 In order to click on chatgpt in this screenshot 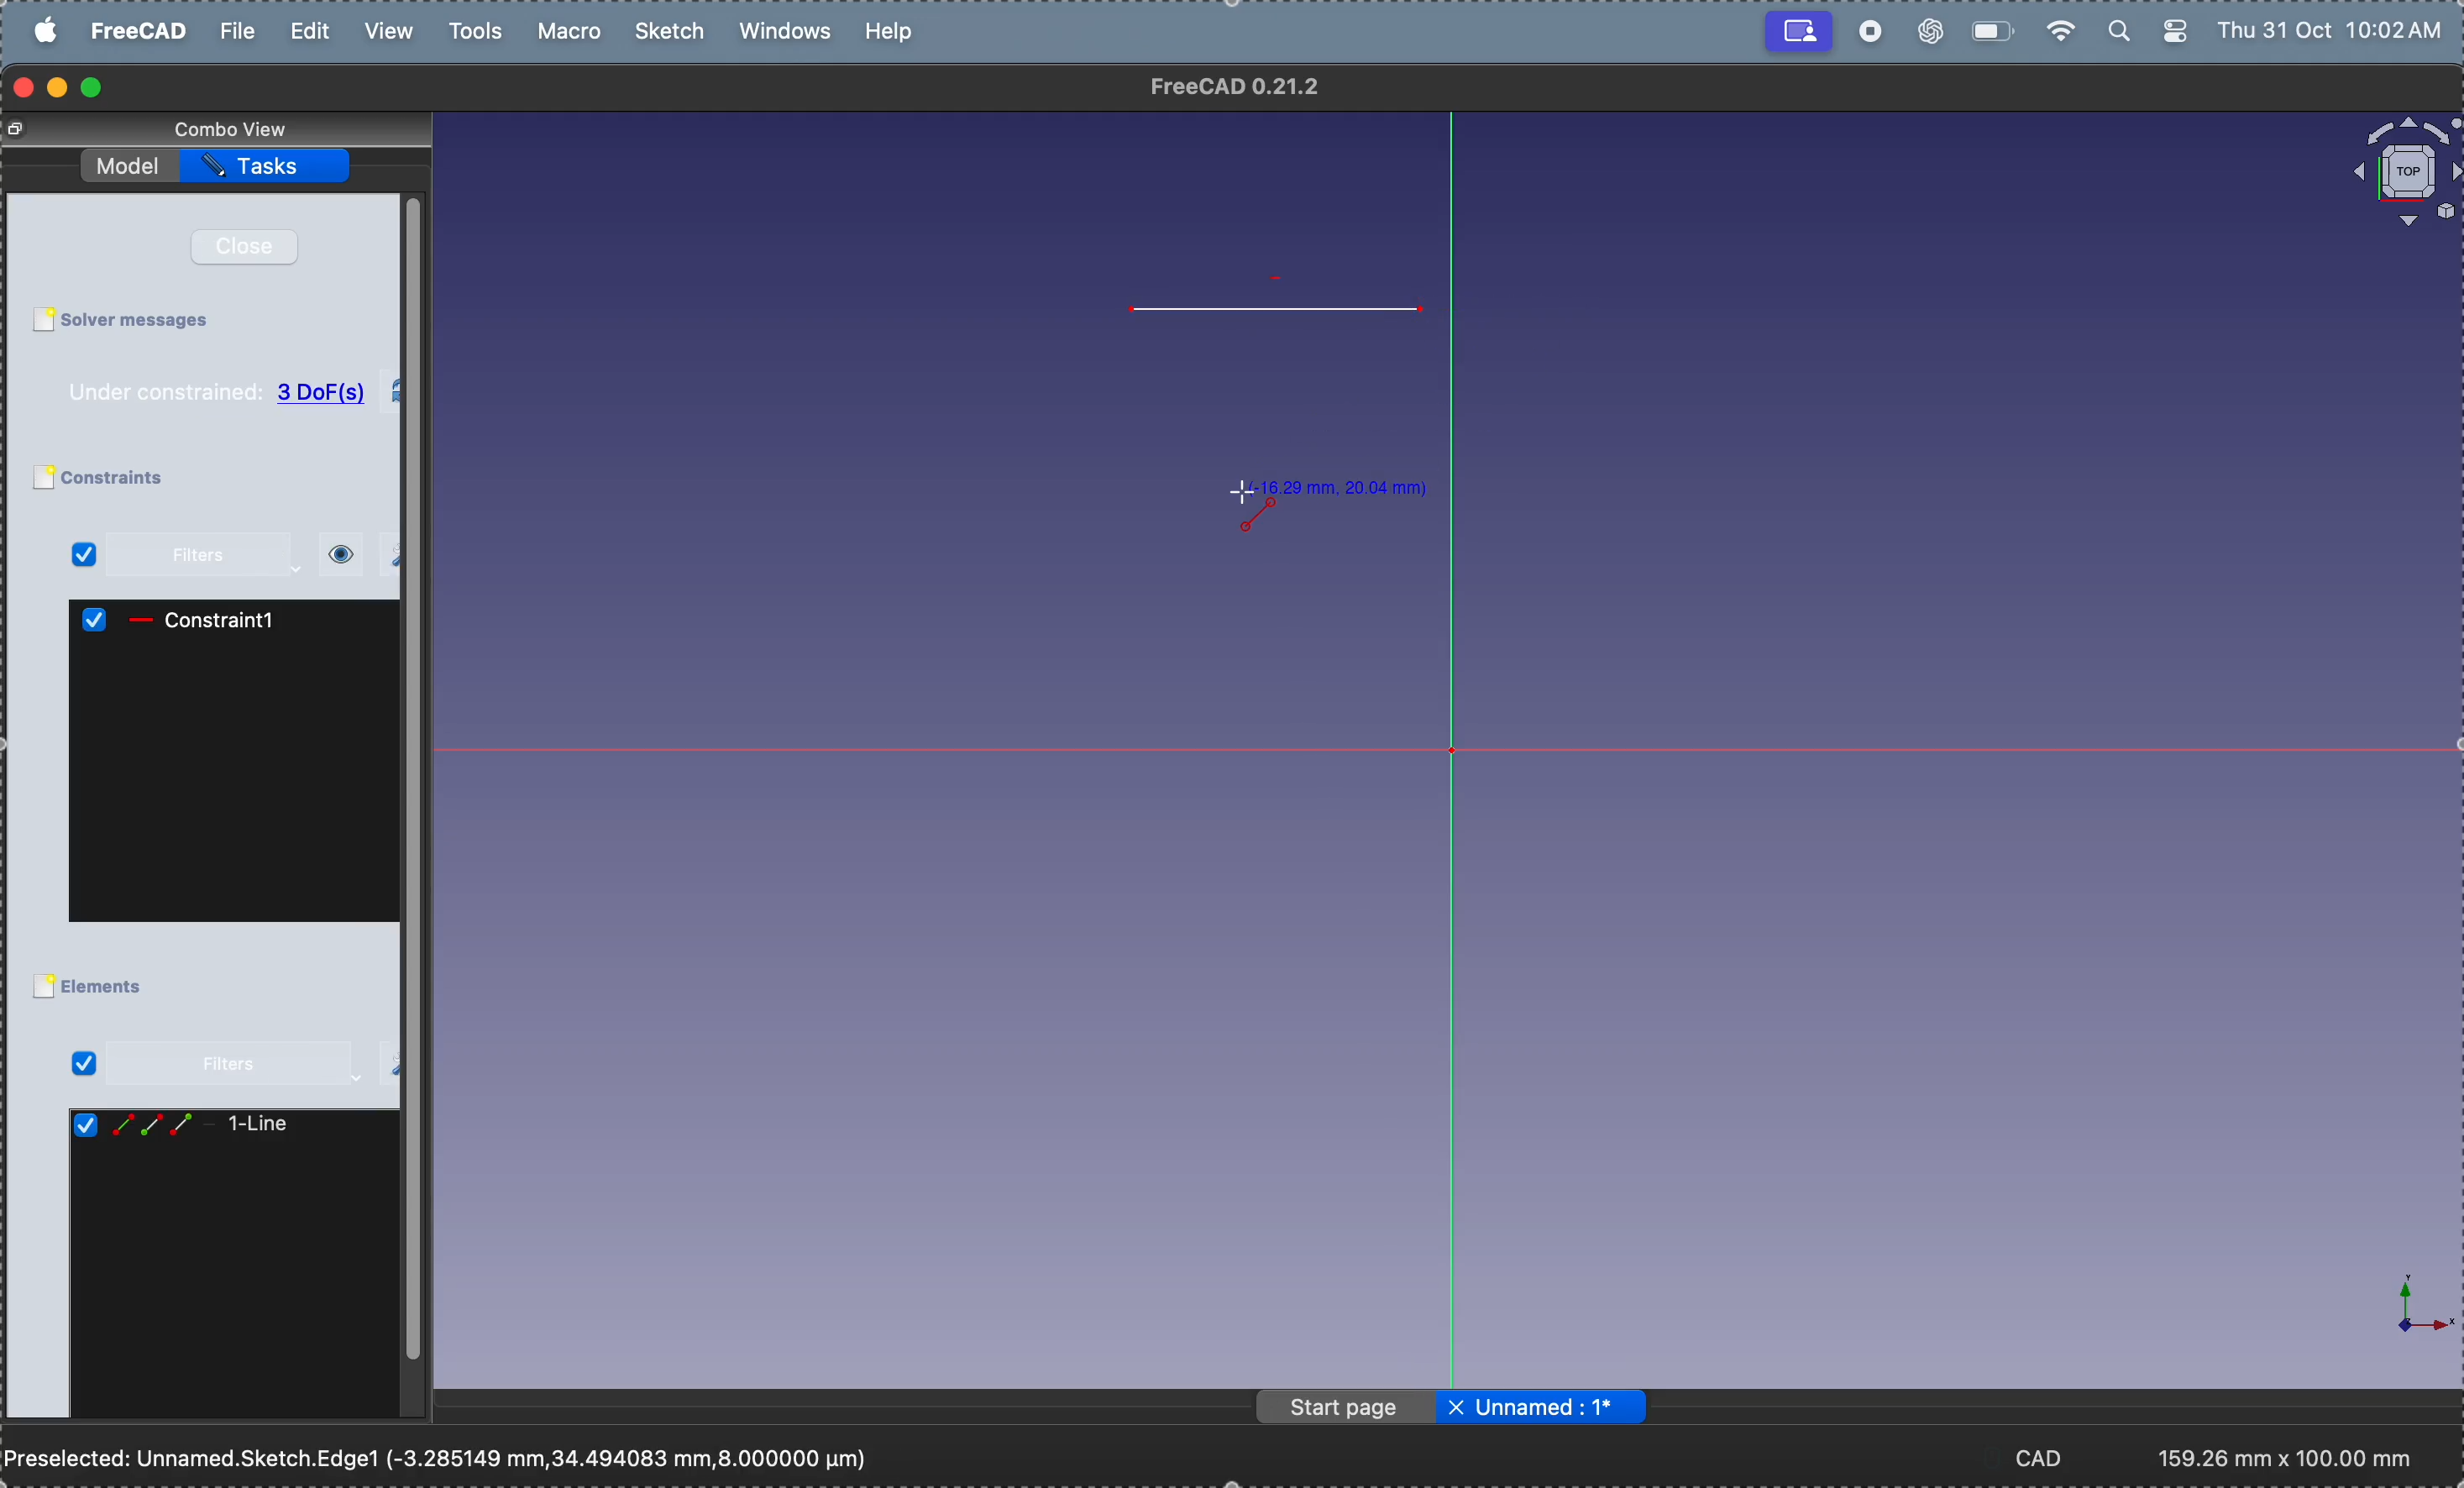, I will do `click(1928, 33)`.